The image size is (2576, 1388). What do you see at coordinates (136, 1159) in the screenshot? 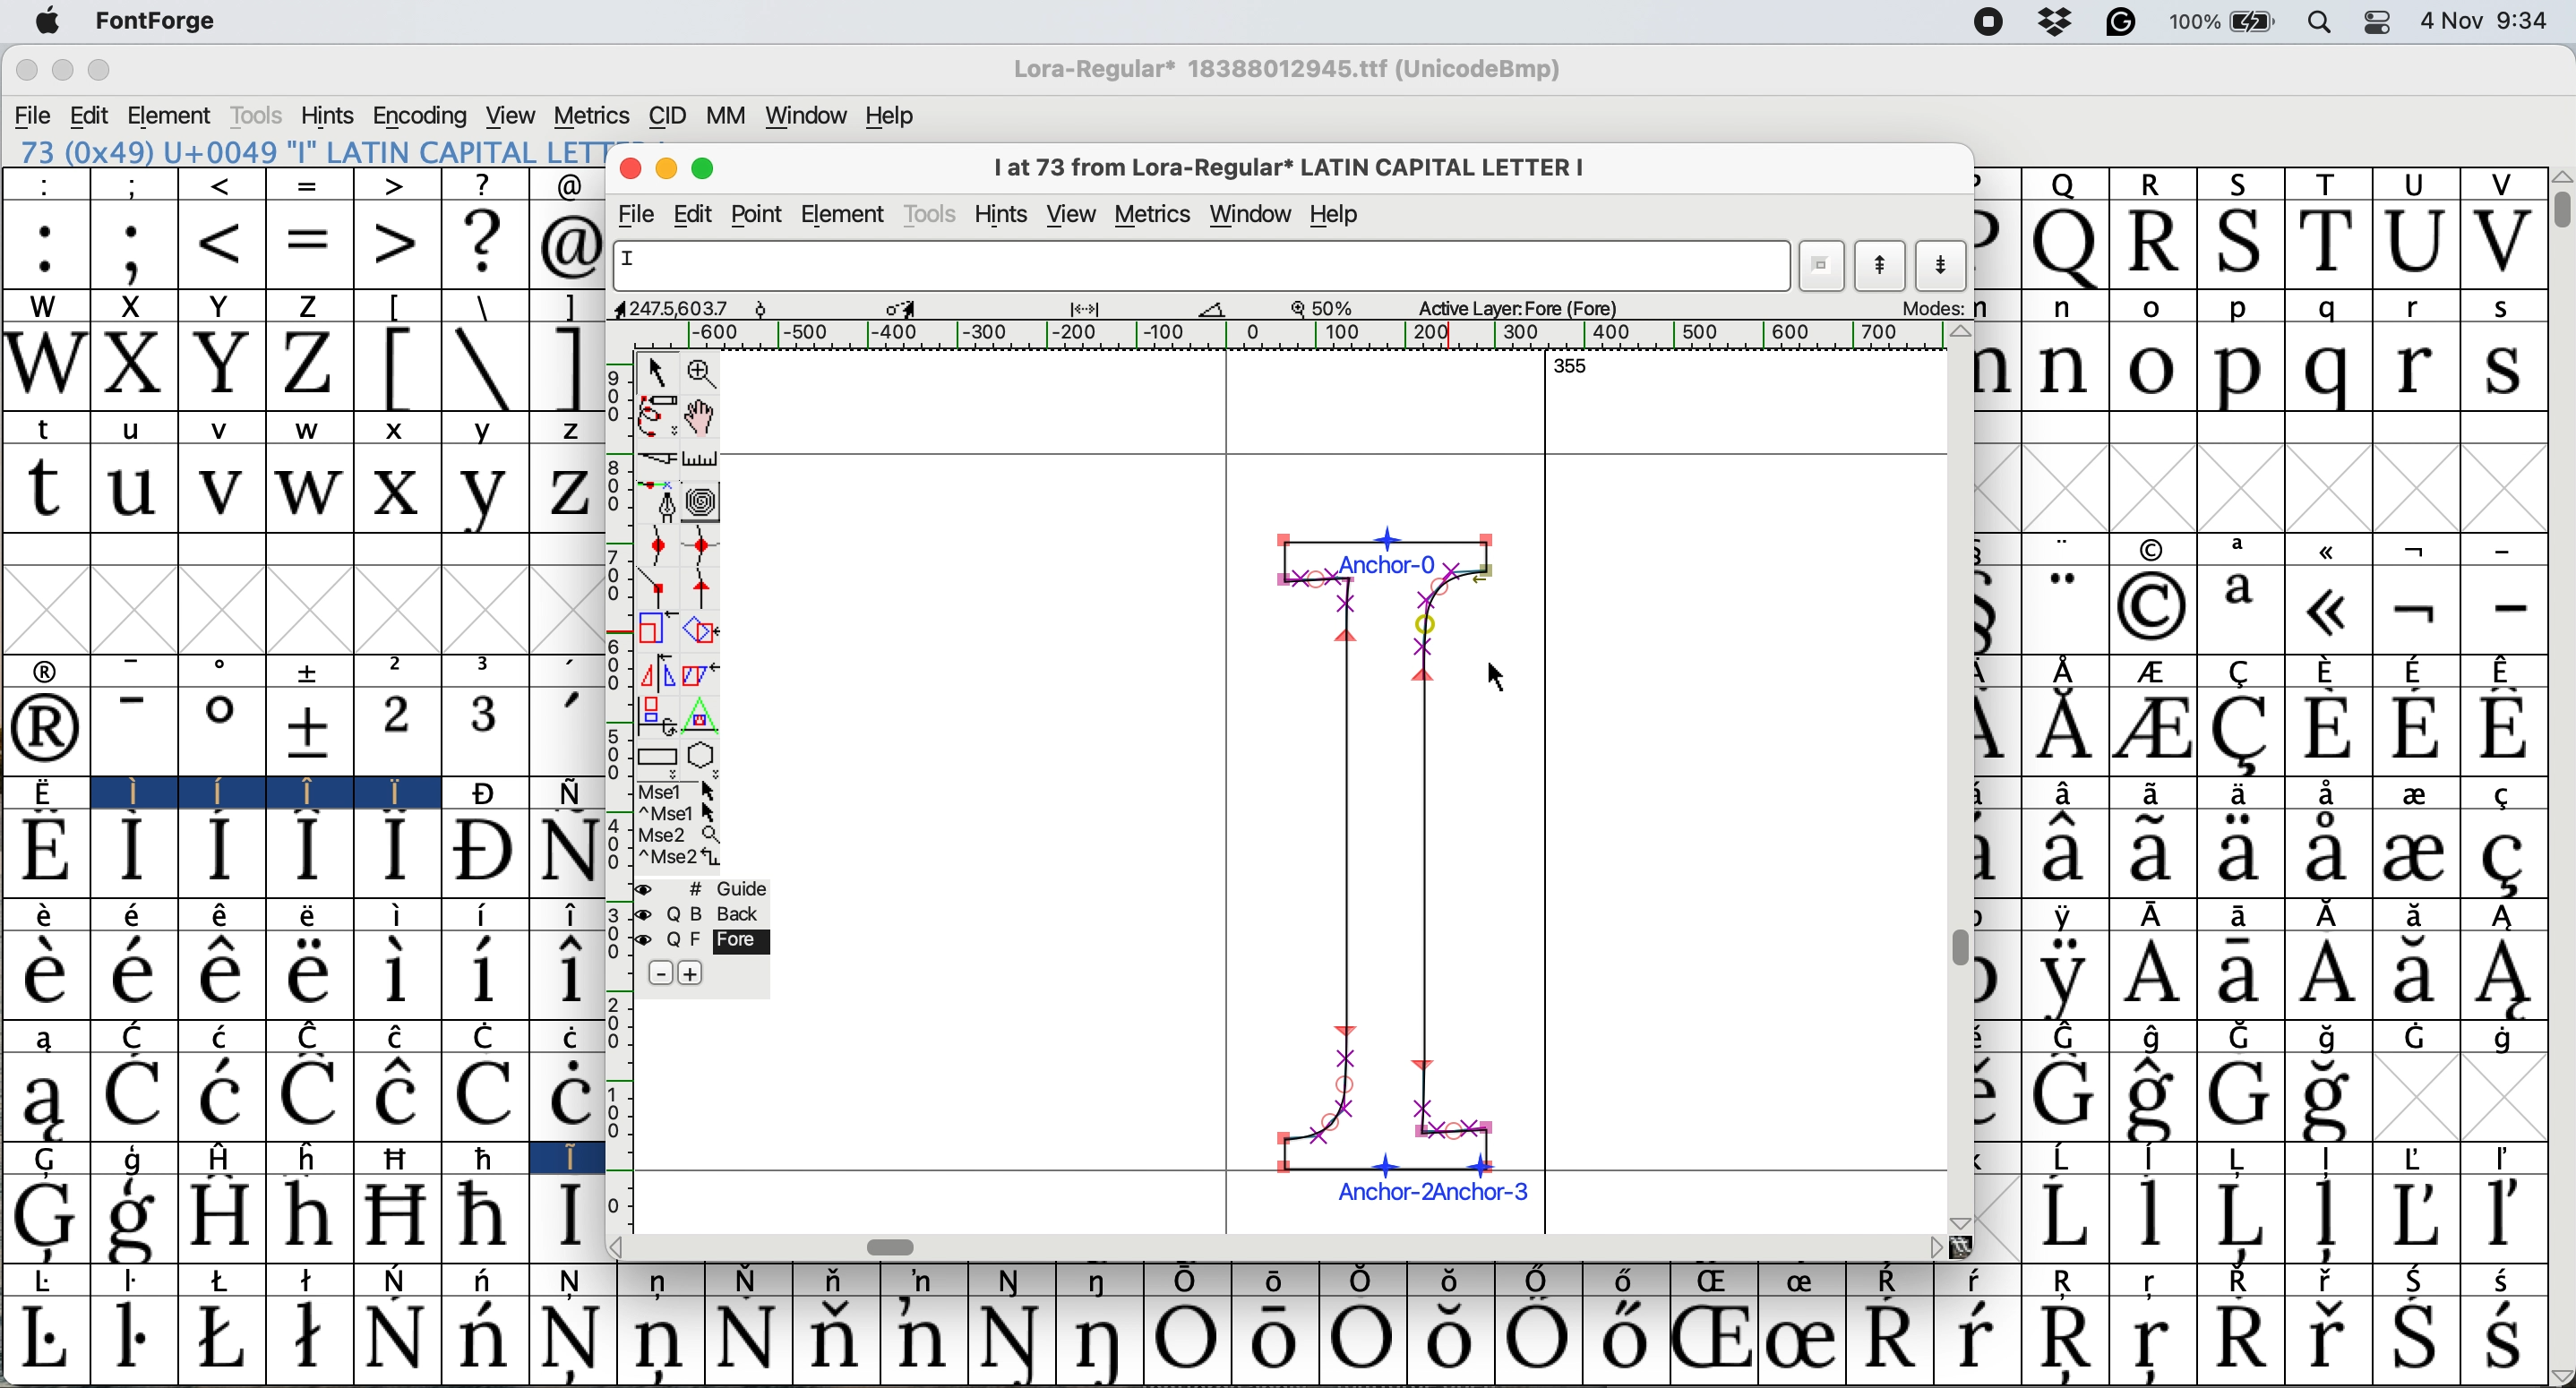
I see `g` at bounding box center [136, 1159].